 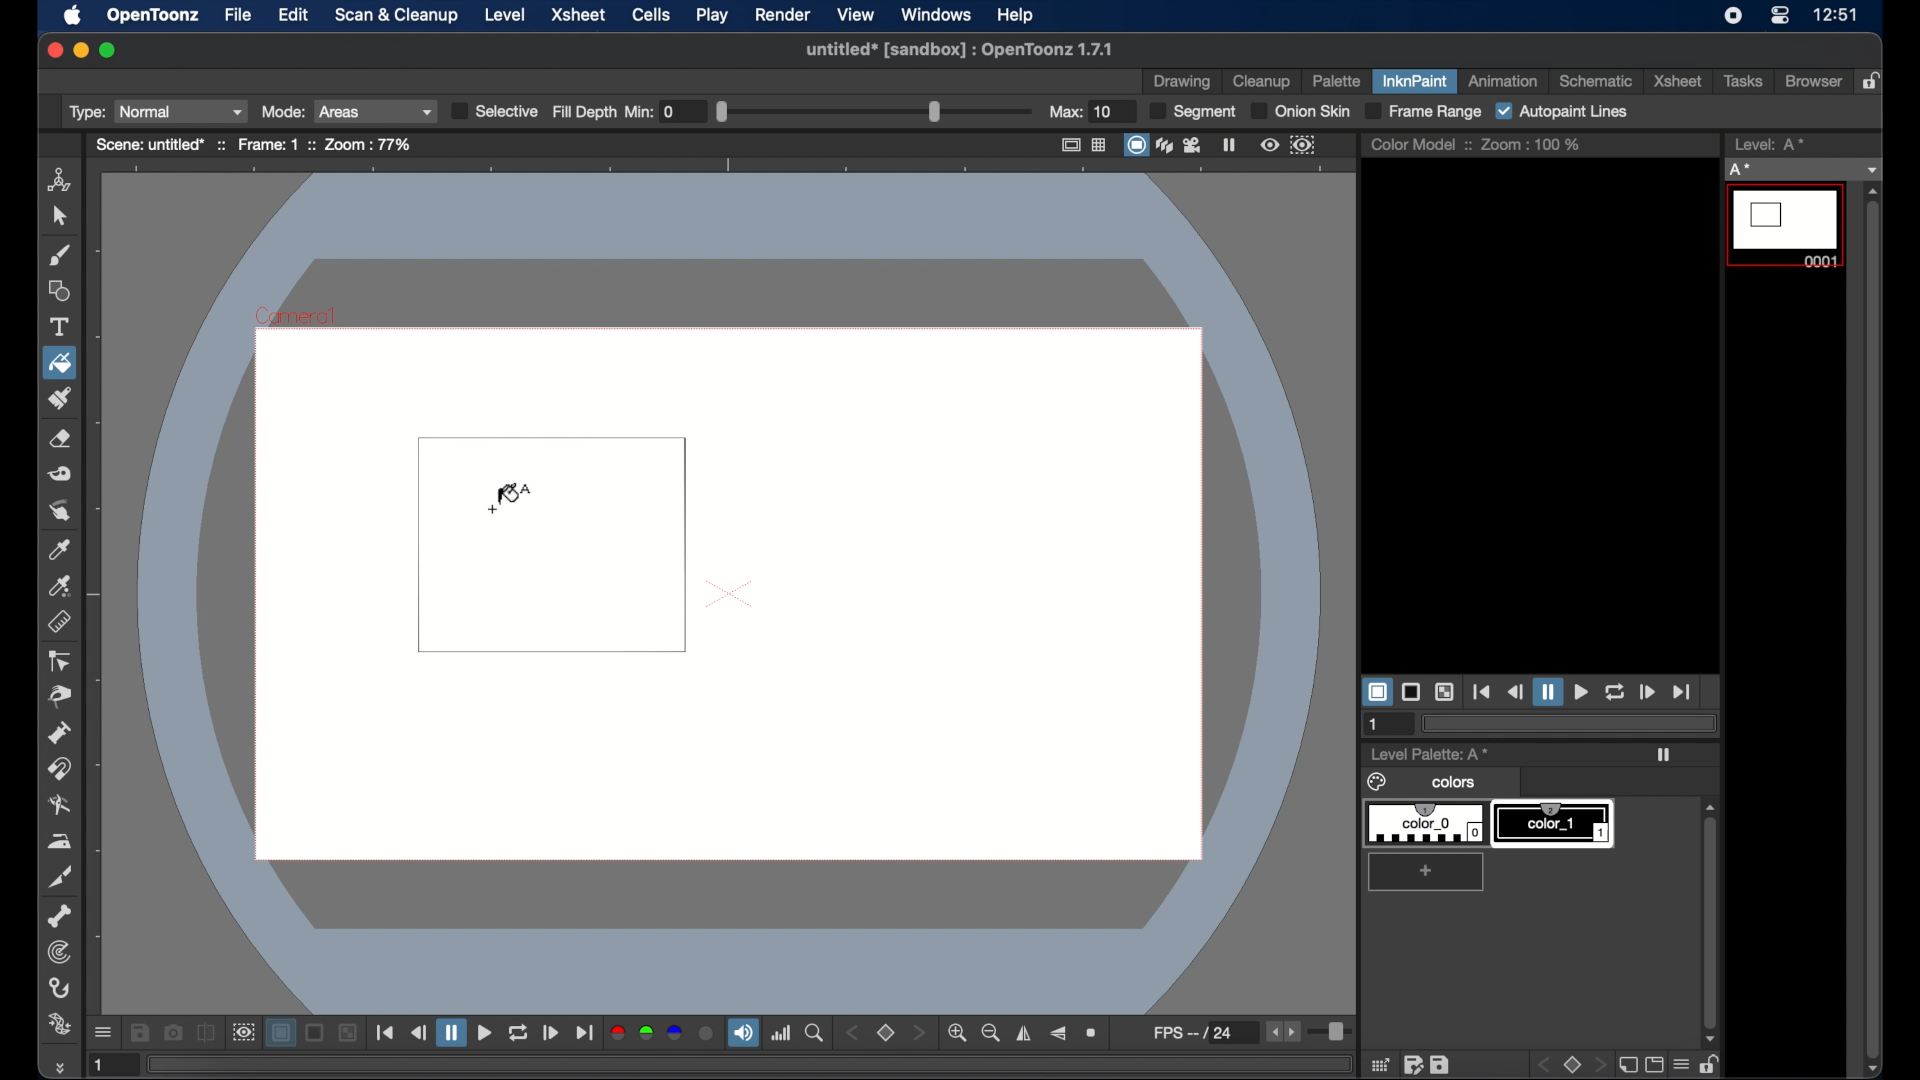 I want to click on compare to snapshot, so click(x=206, y=1032).